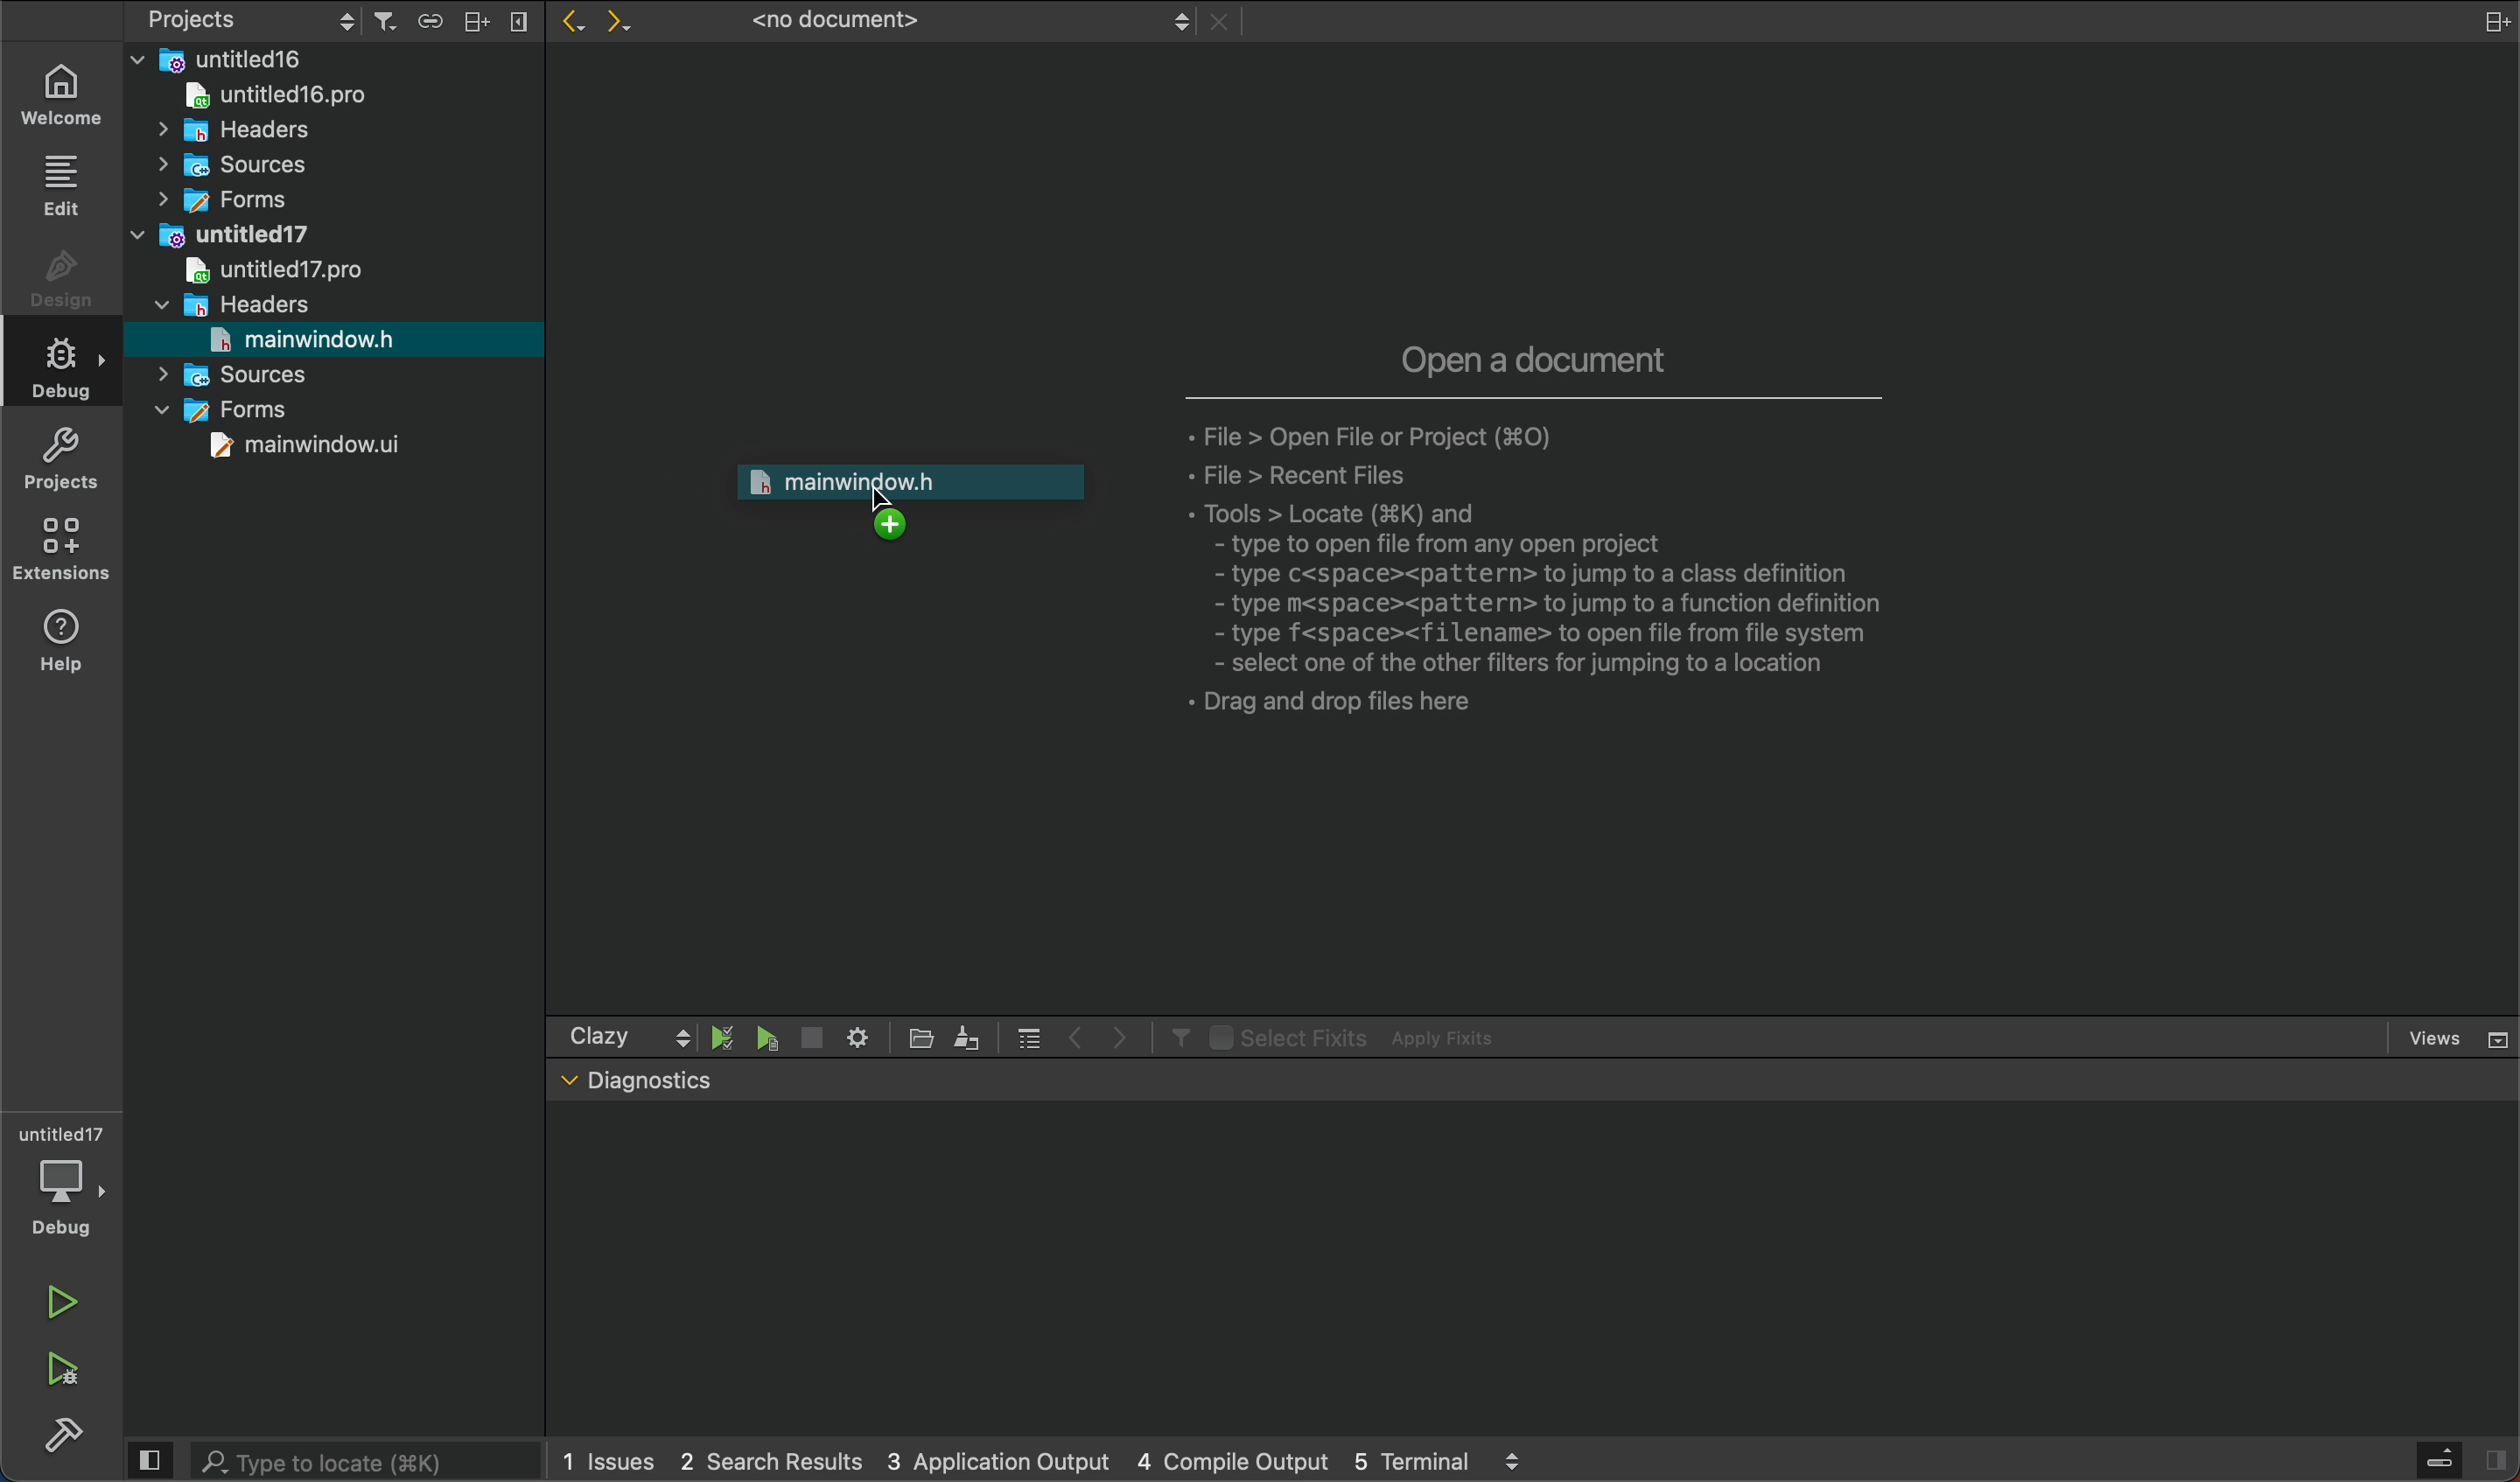 The width and height of the screenshot is (2520, 1482). Describe the element at coordinates (67, 93) in the screenshot. I see `WELCOME` at that location.